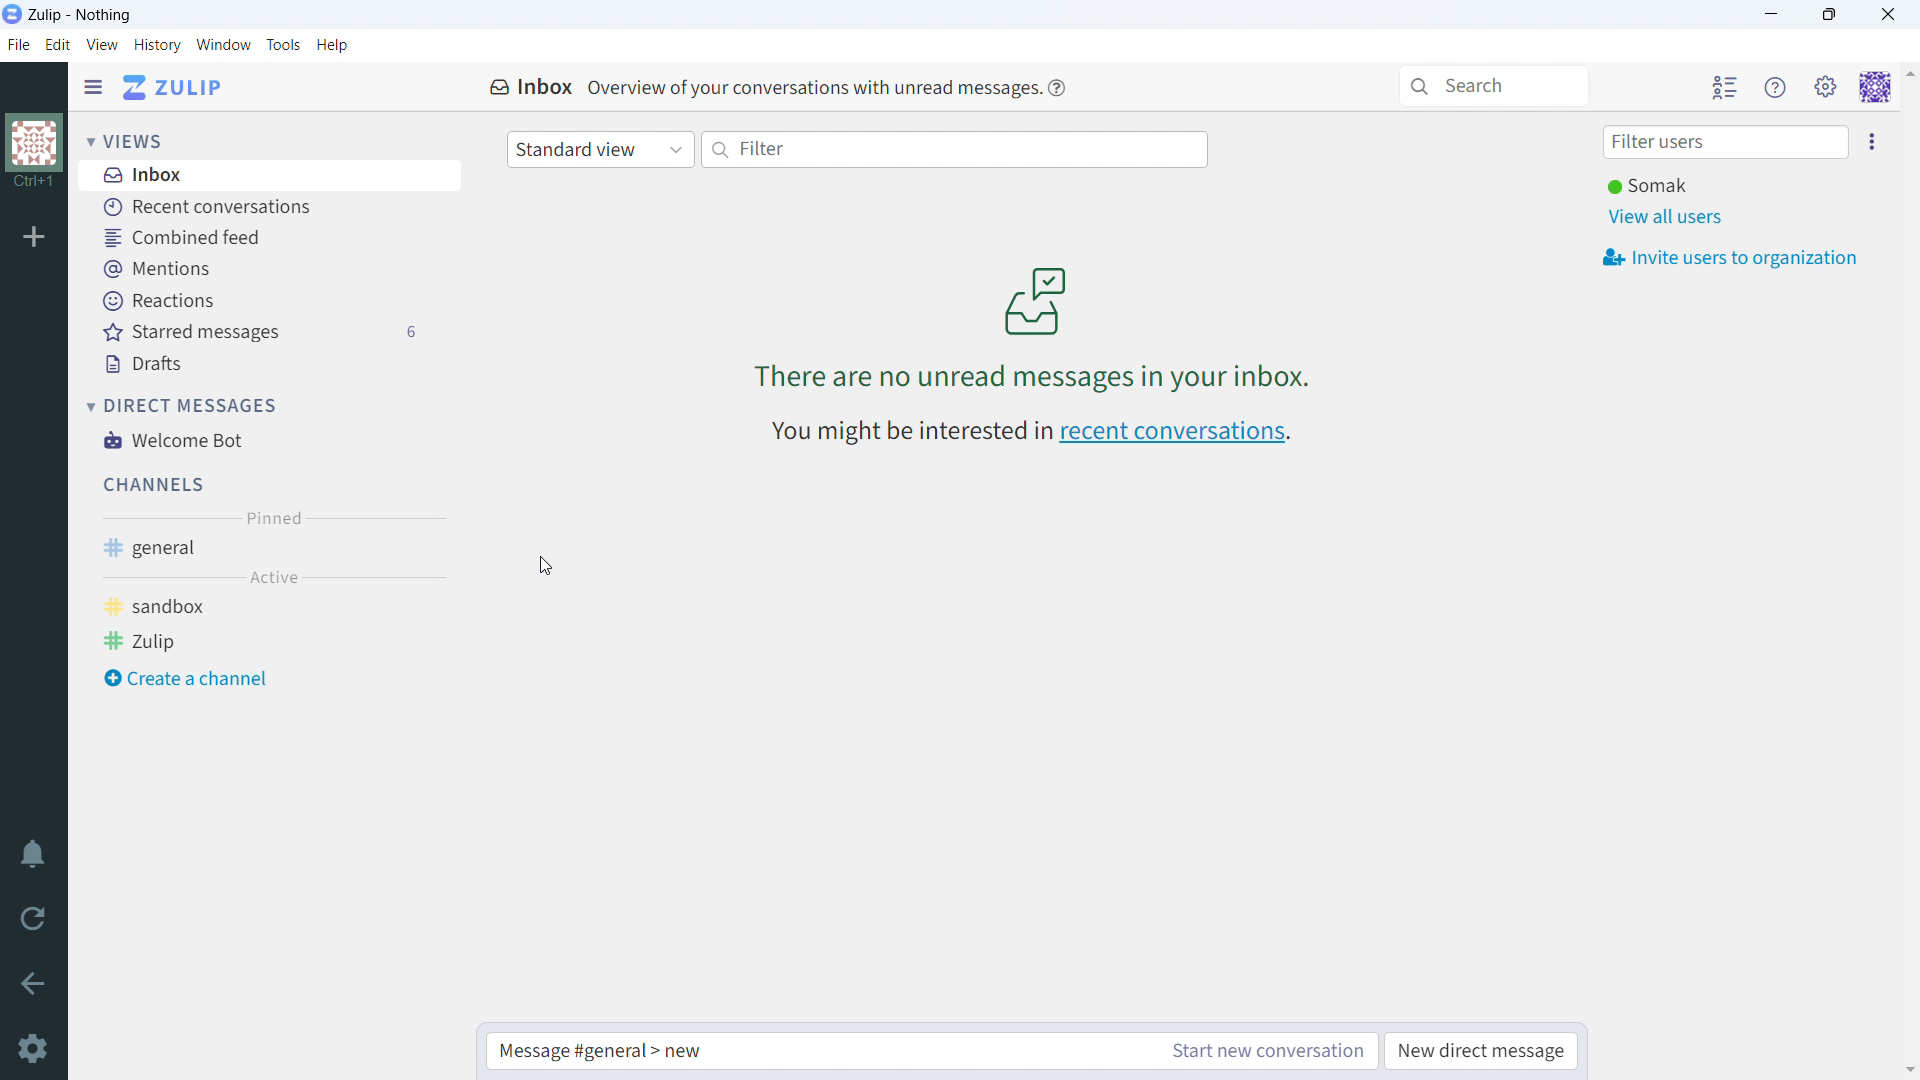 This screenshot has width=1920, height=1080. I want to click on text, so click(810, 86).